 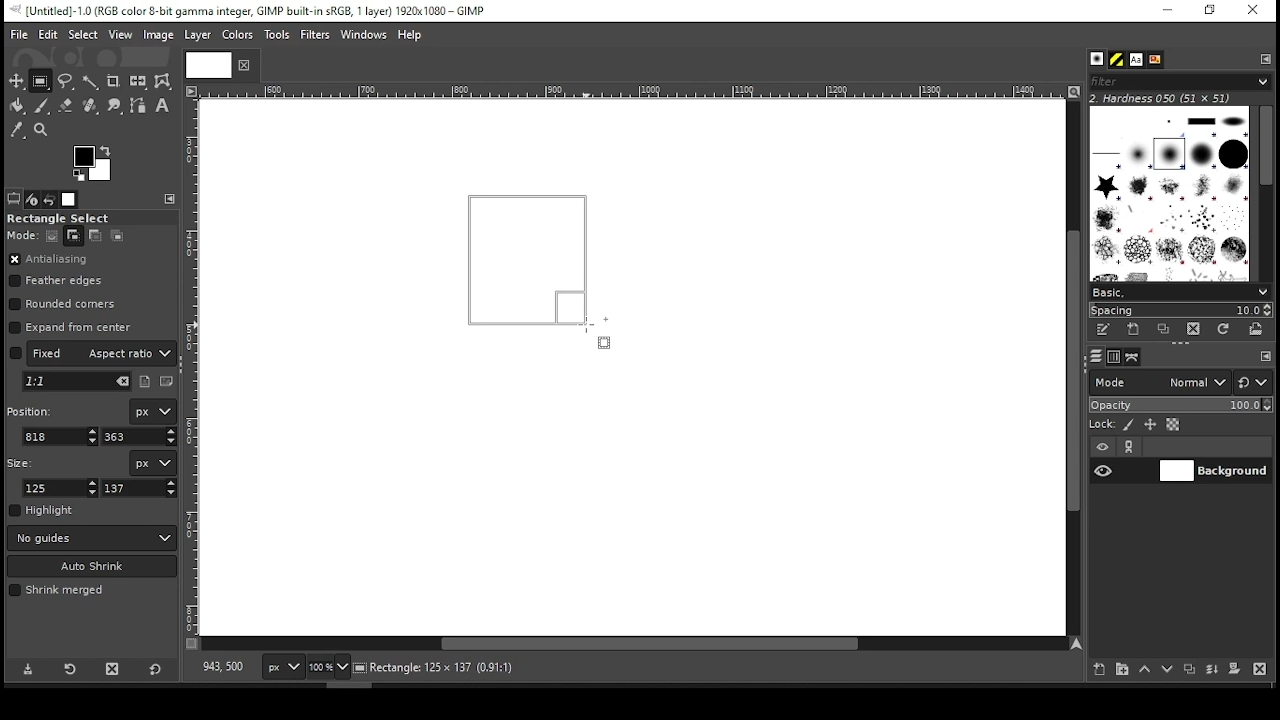 What do you see at coordinates (1179, 407) in the screenshot?
I see `opacity` at bounding box center [1179, 407].